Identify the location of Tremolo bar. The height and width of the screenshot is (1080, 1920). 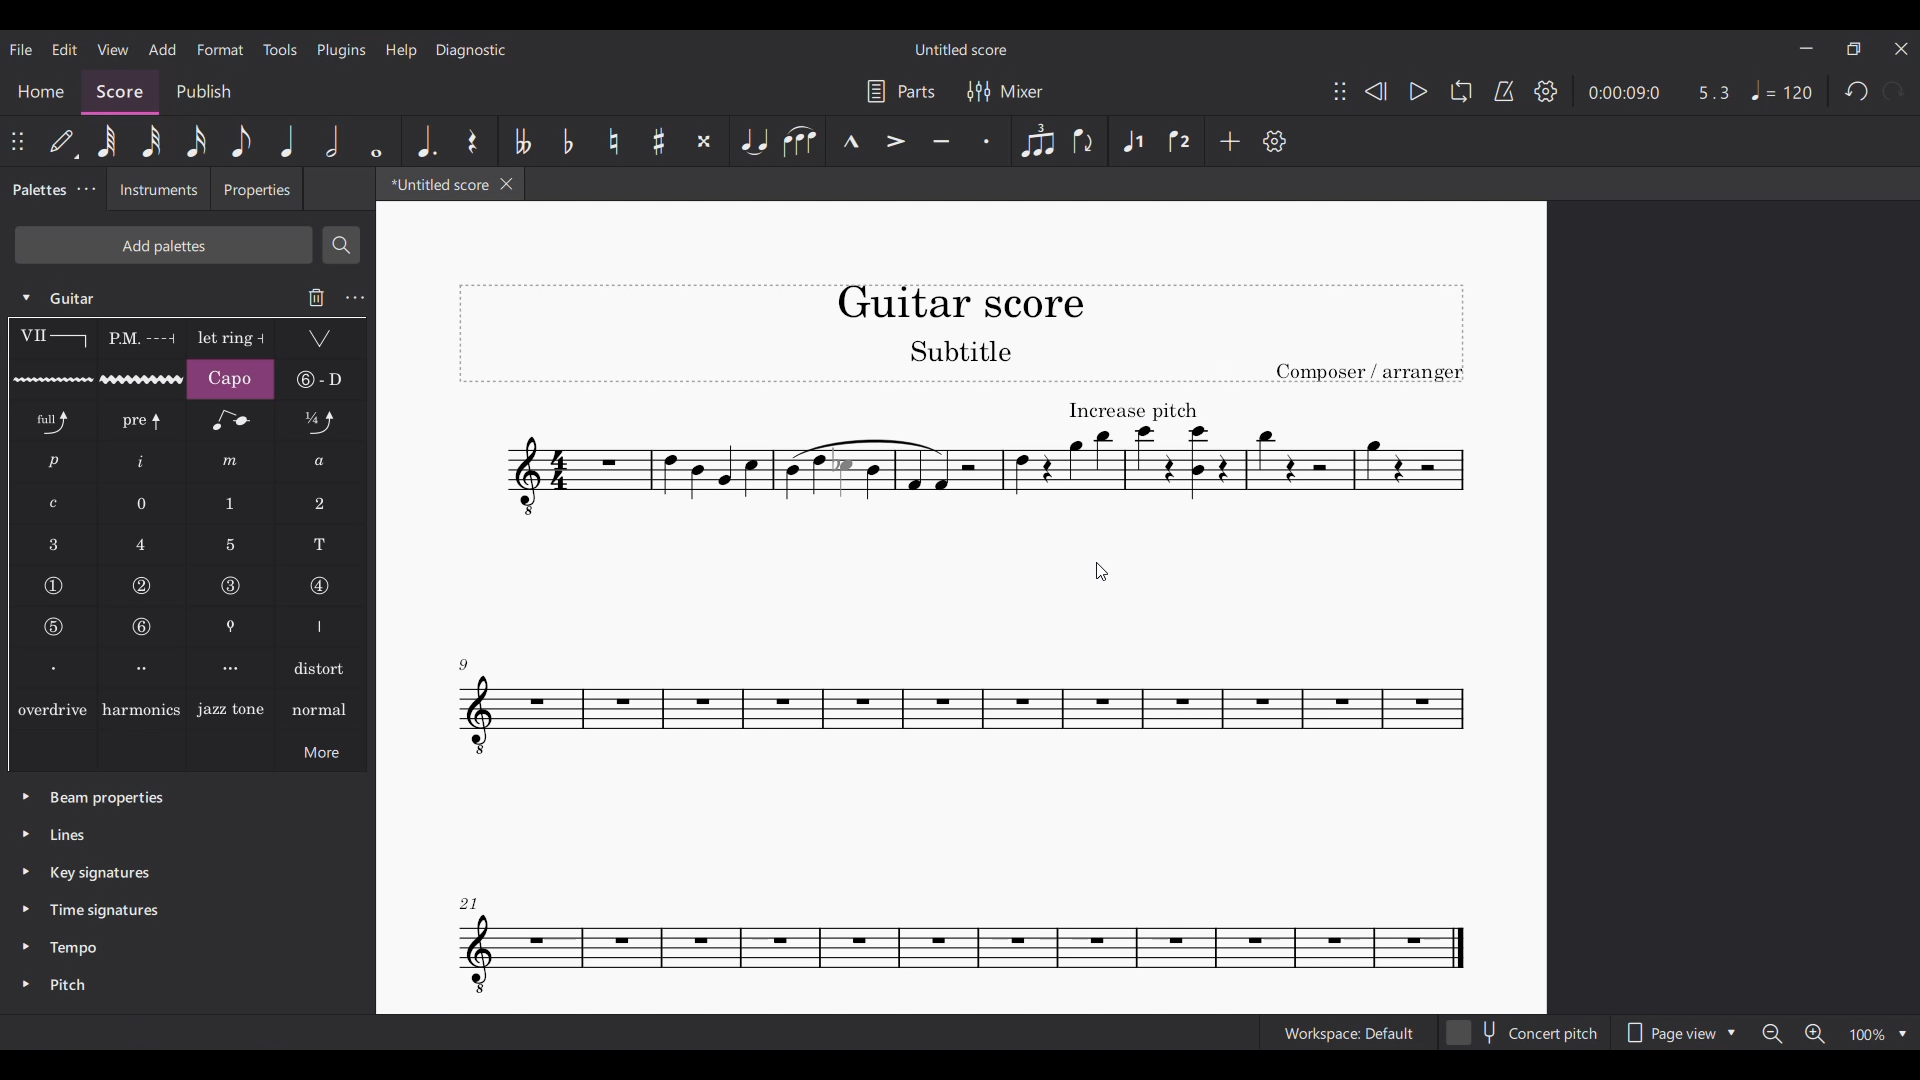
(321, 339).